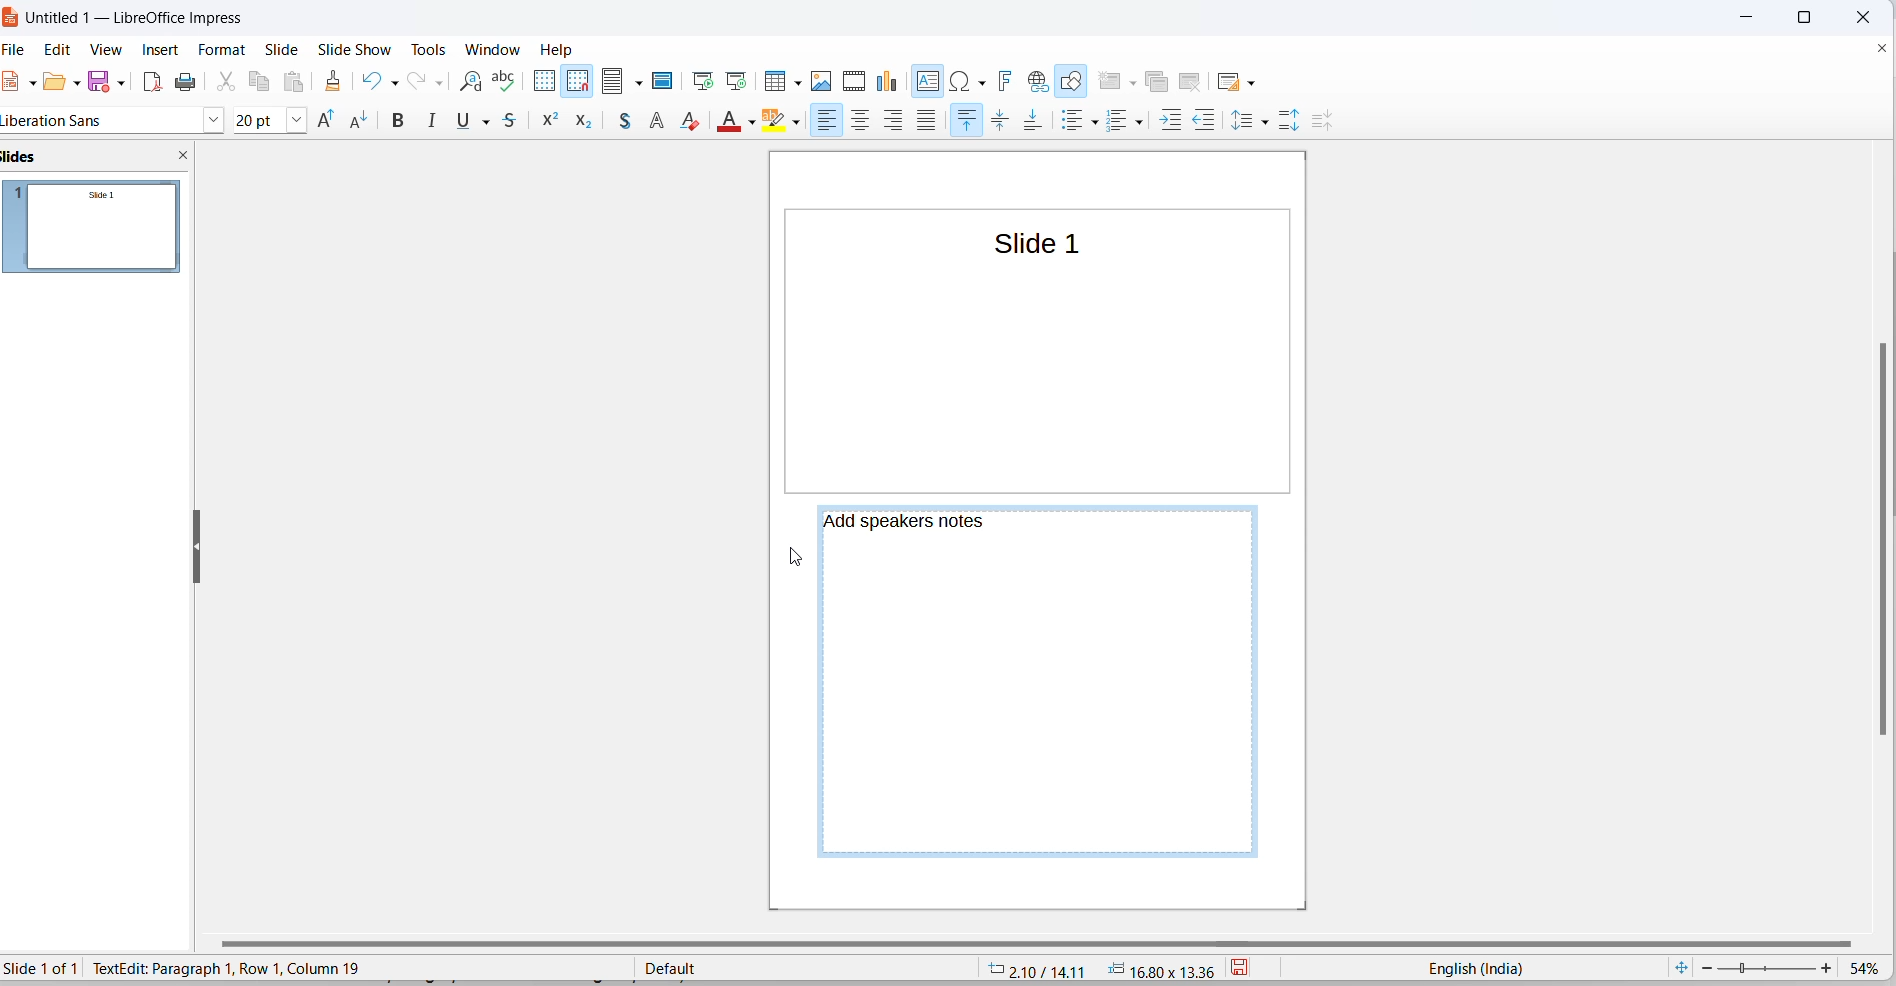 This screenshot has width=1896, height=986. I want to click on cursor and selection coordinates, so click(1100, 968).